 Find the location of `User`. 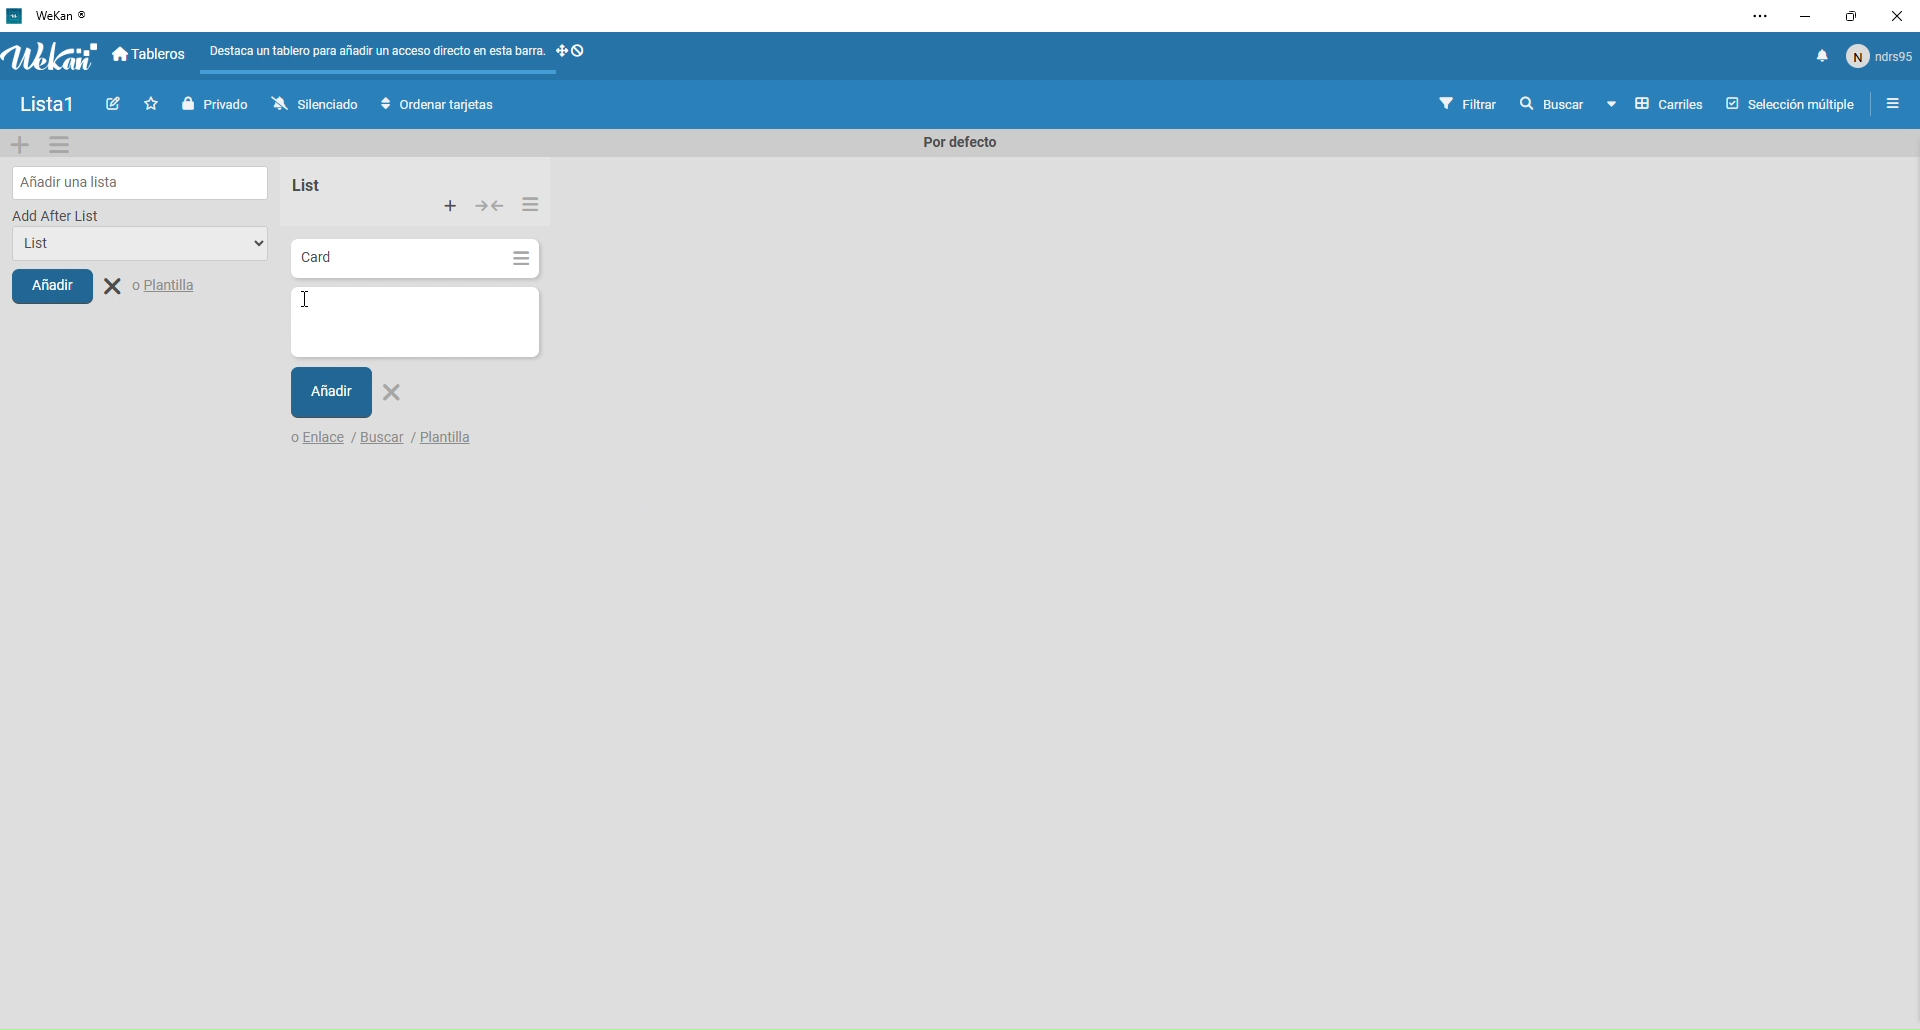

User is located at coordinates (1880, 55).